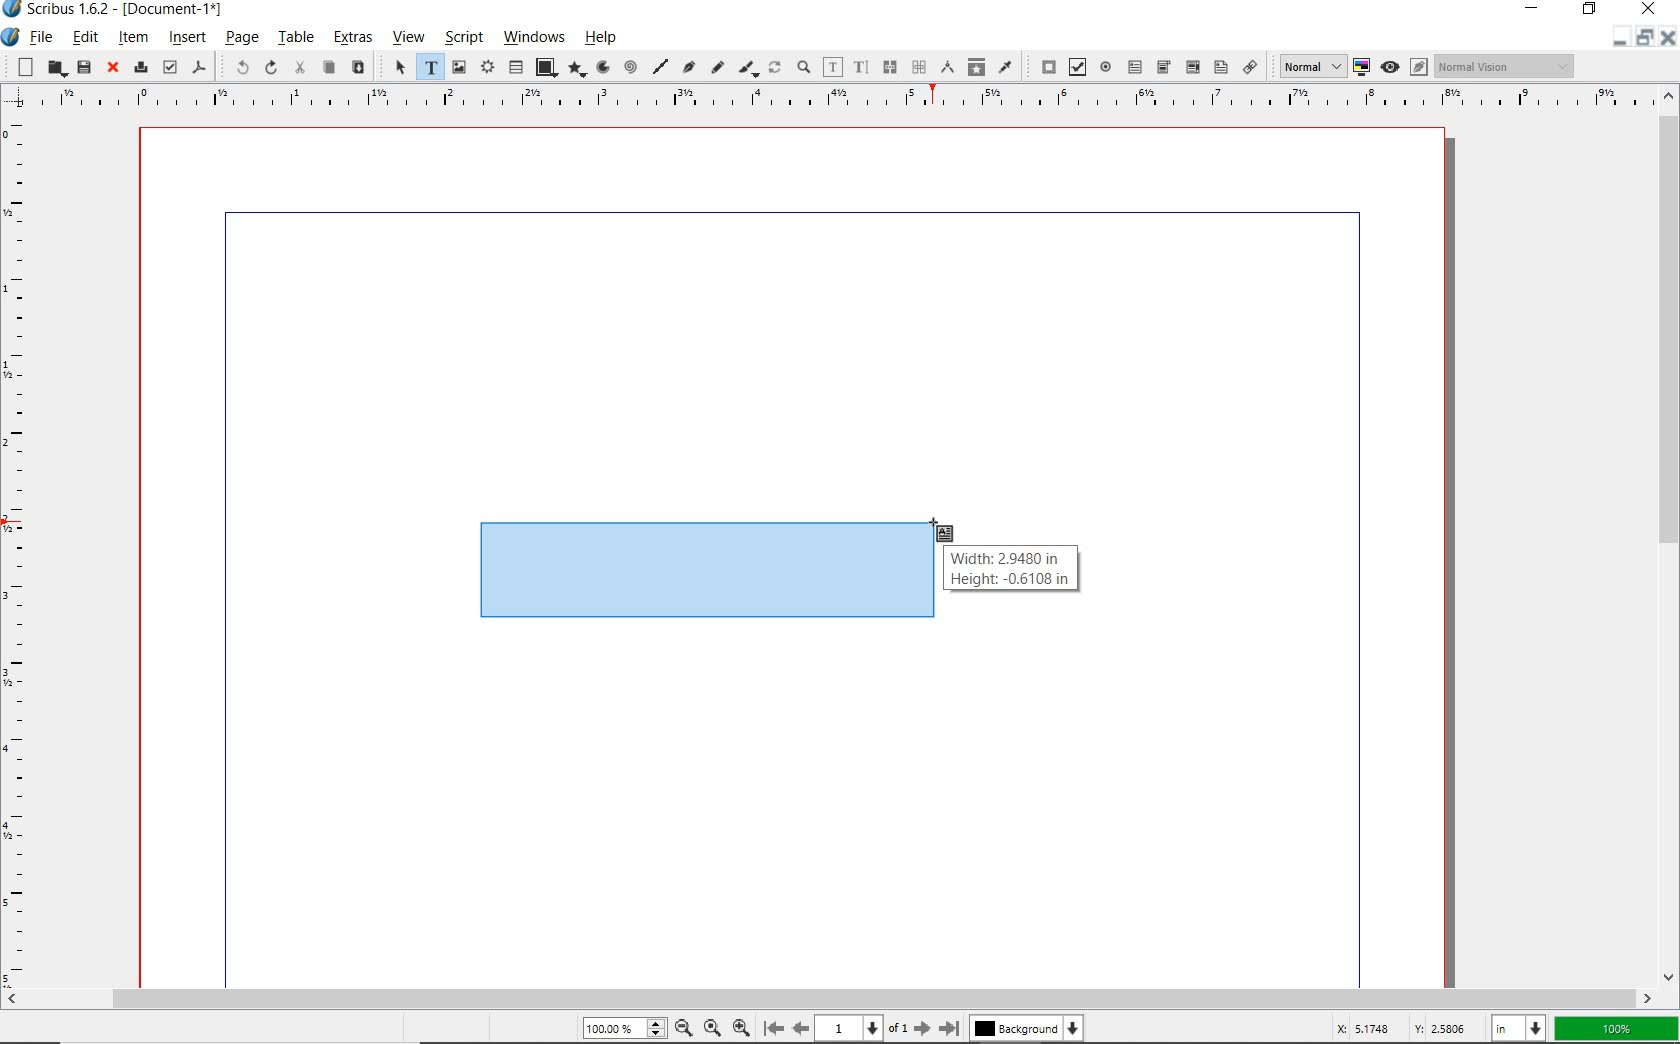 The height and width of the screenshot is (1044, 1680). I want to click on preflight verifier, so click(170, 68).